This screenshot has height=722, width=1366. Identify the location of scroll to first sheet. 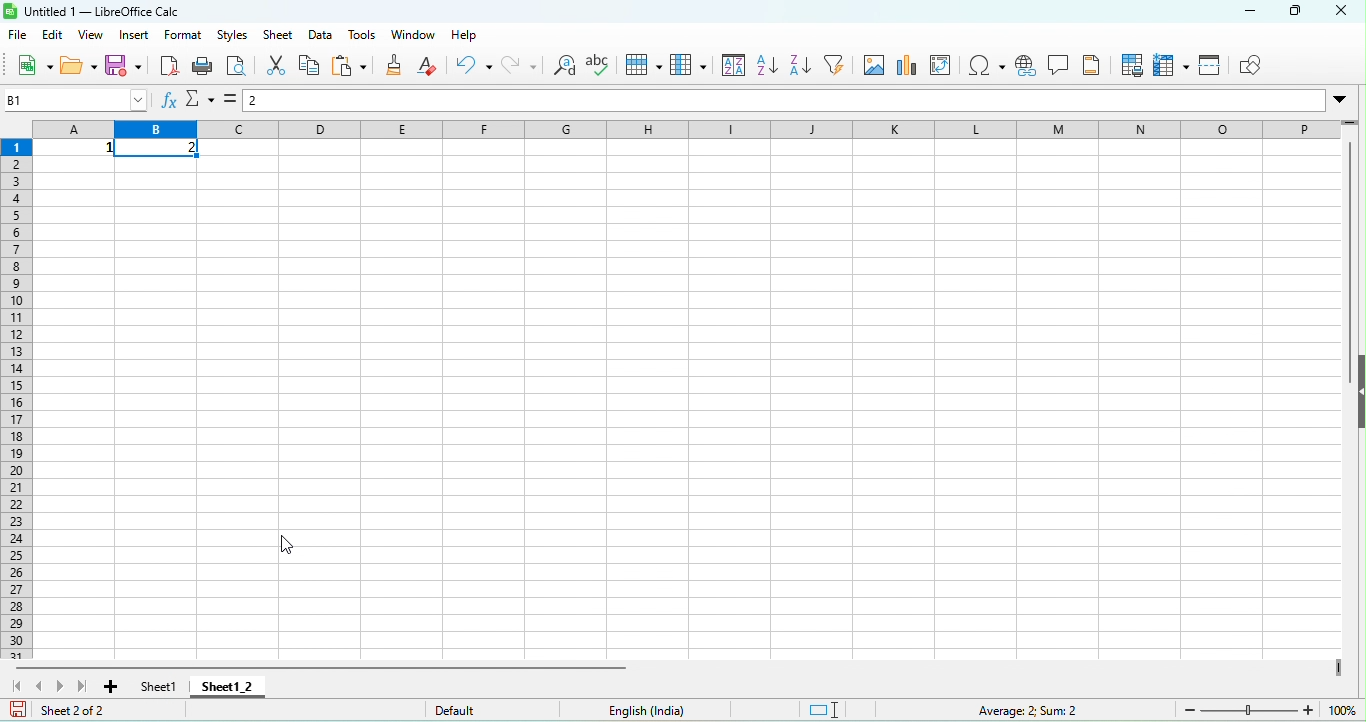
(15, 685).